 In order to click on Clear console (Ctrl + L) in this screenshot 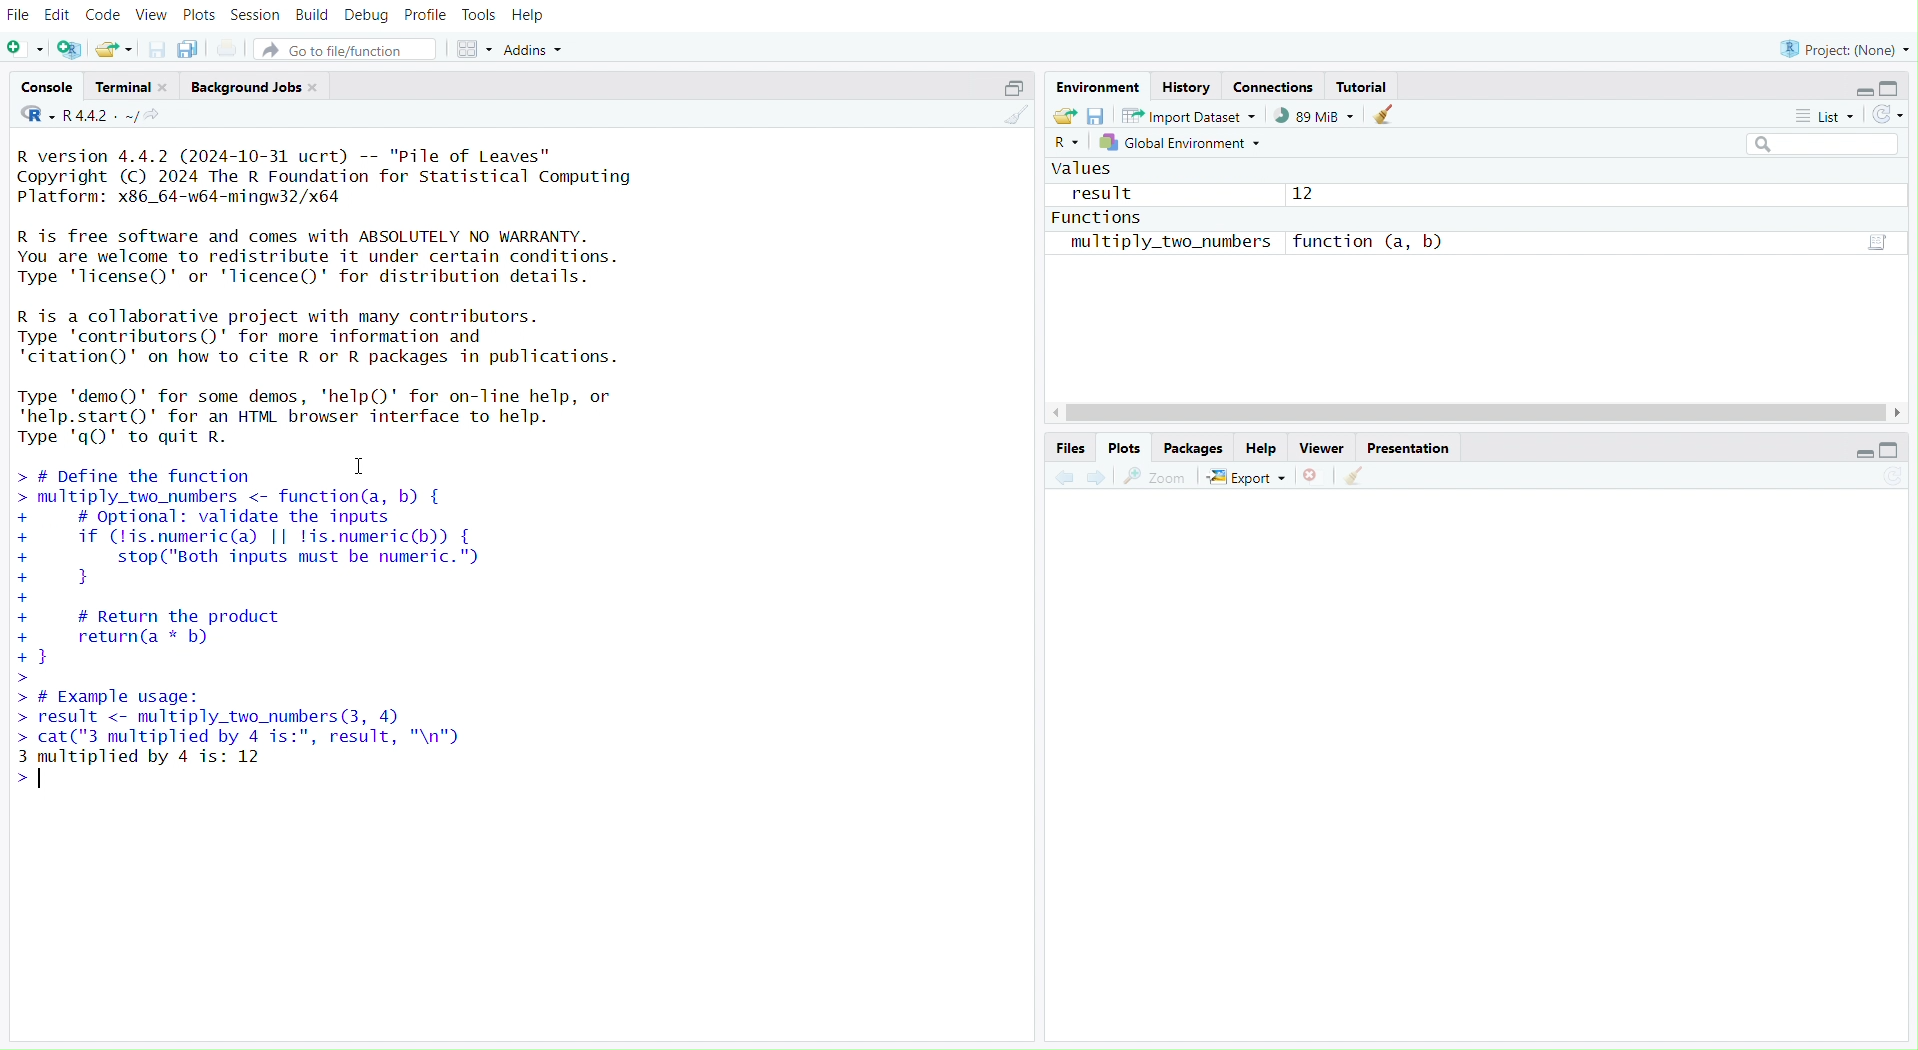, I will do `click(1012, 117)`.